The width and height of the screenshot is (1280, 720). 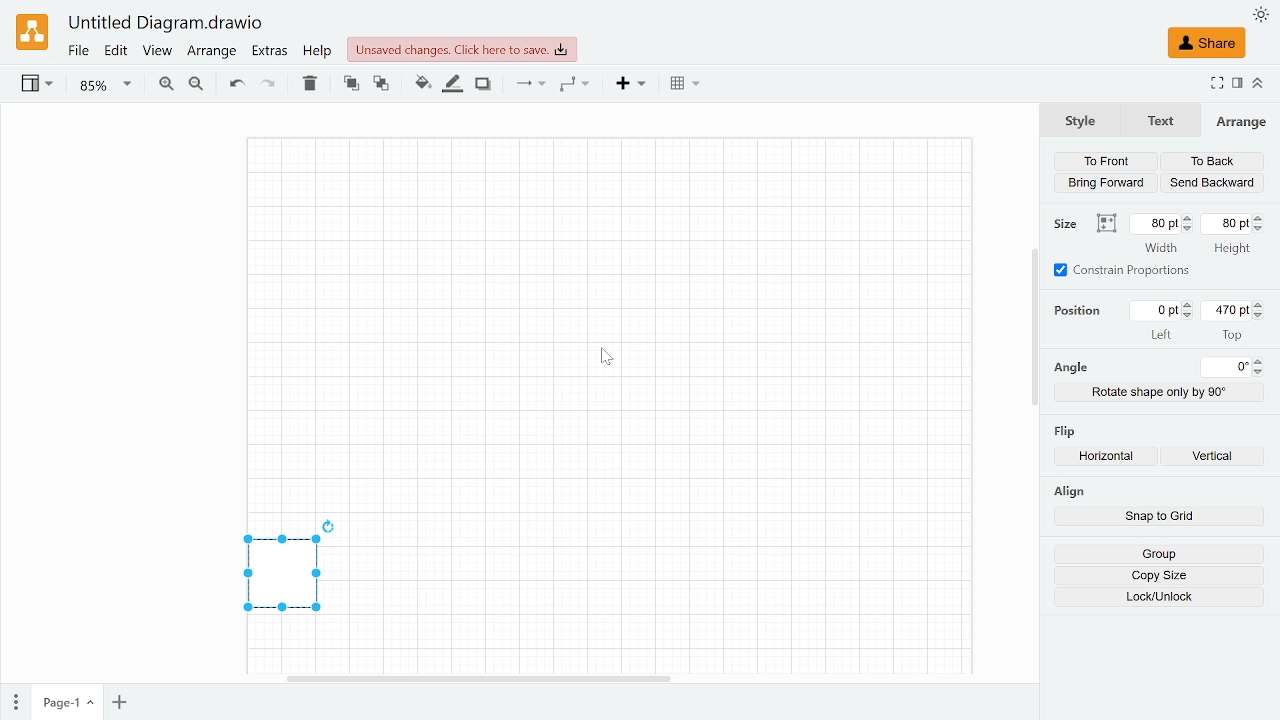 What do you see at coordinates (1225, 310) in the screenshot?
I see `Current top` at bounding box center [1225, 310].